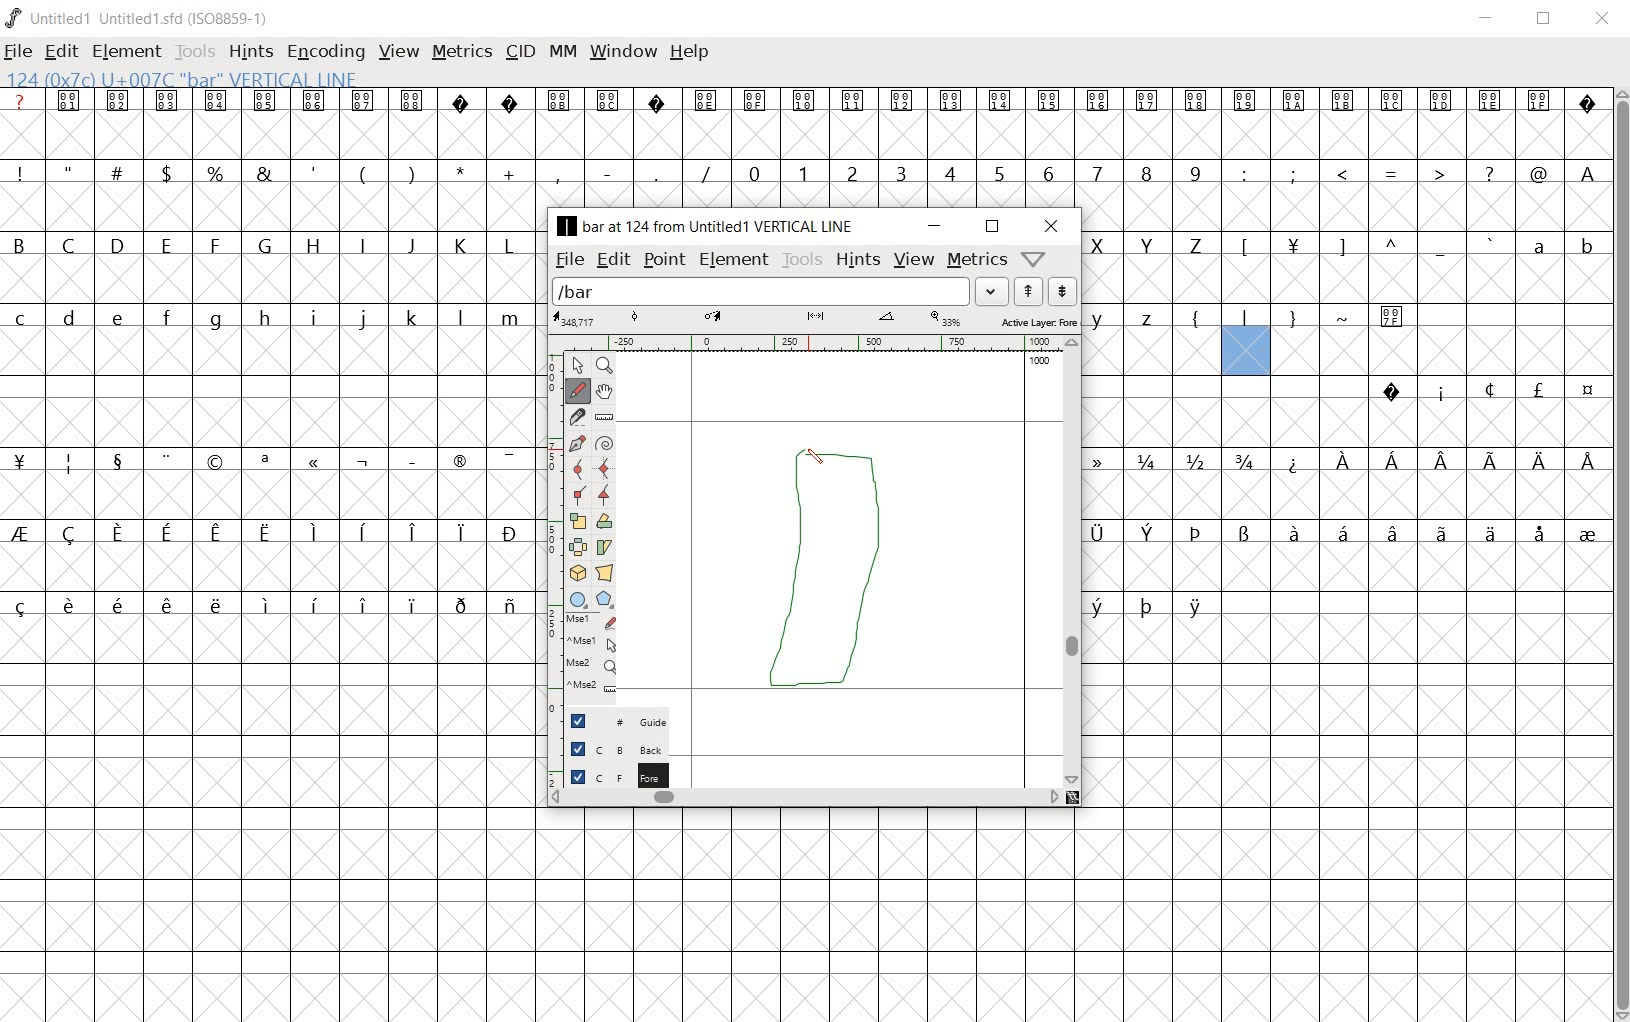 The width and height of the screenshot is (1630, 1022). Describe the element at coordinates (606, 496) in the screenshot. I see `Add a corner point` at that location.